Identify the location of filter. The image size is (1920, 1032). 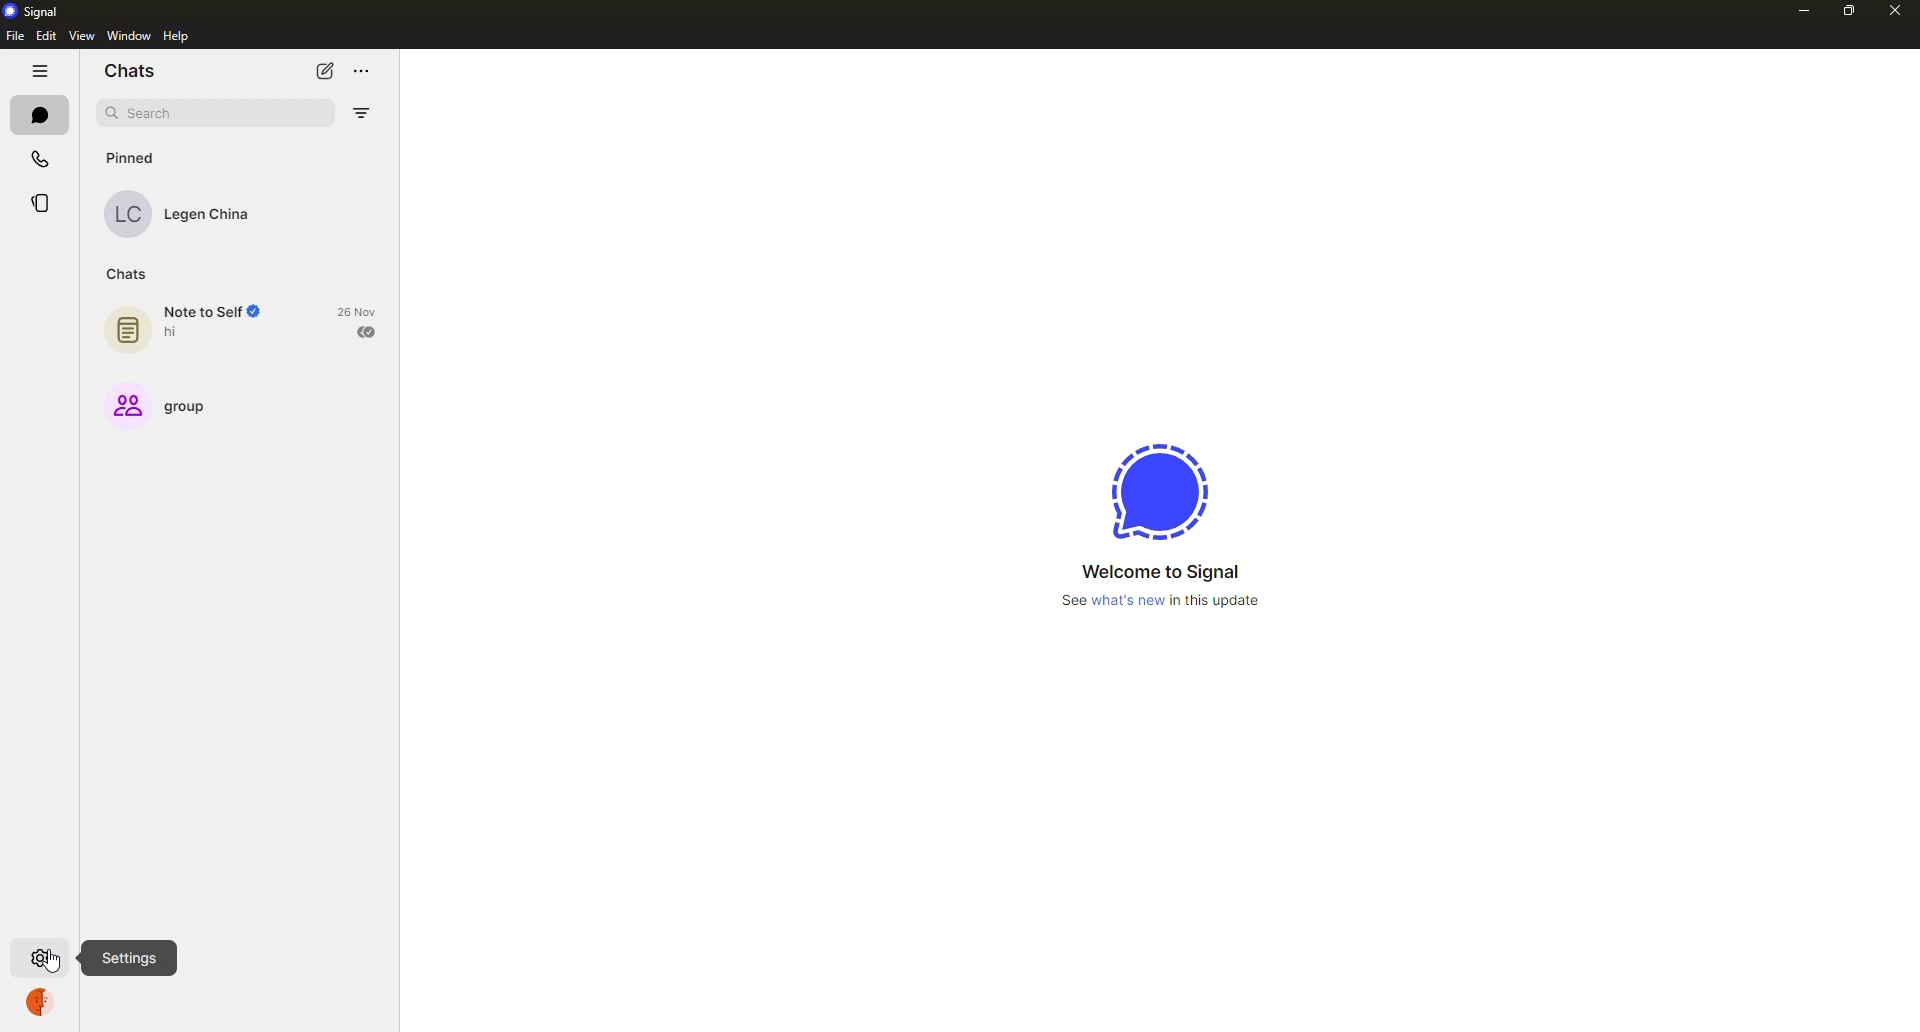
(363, 112).